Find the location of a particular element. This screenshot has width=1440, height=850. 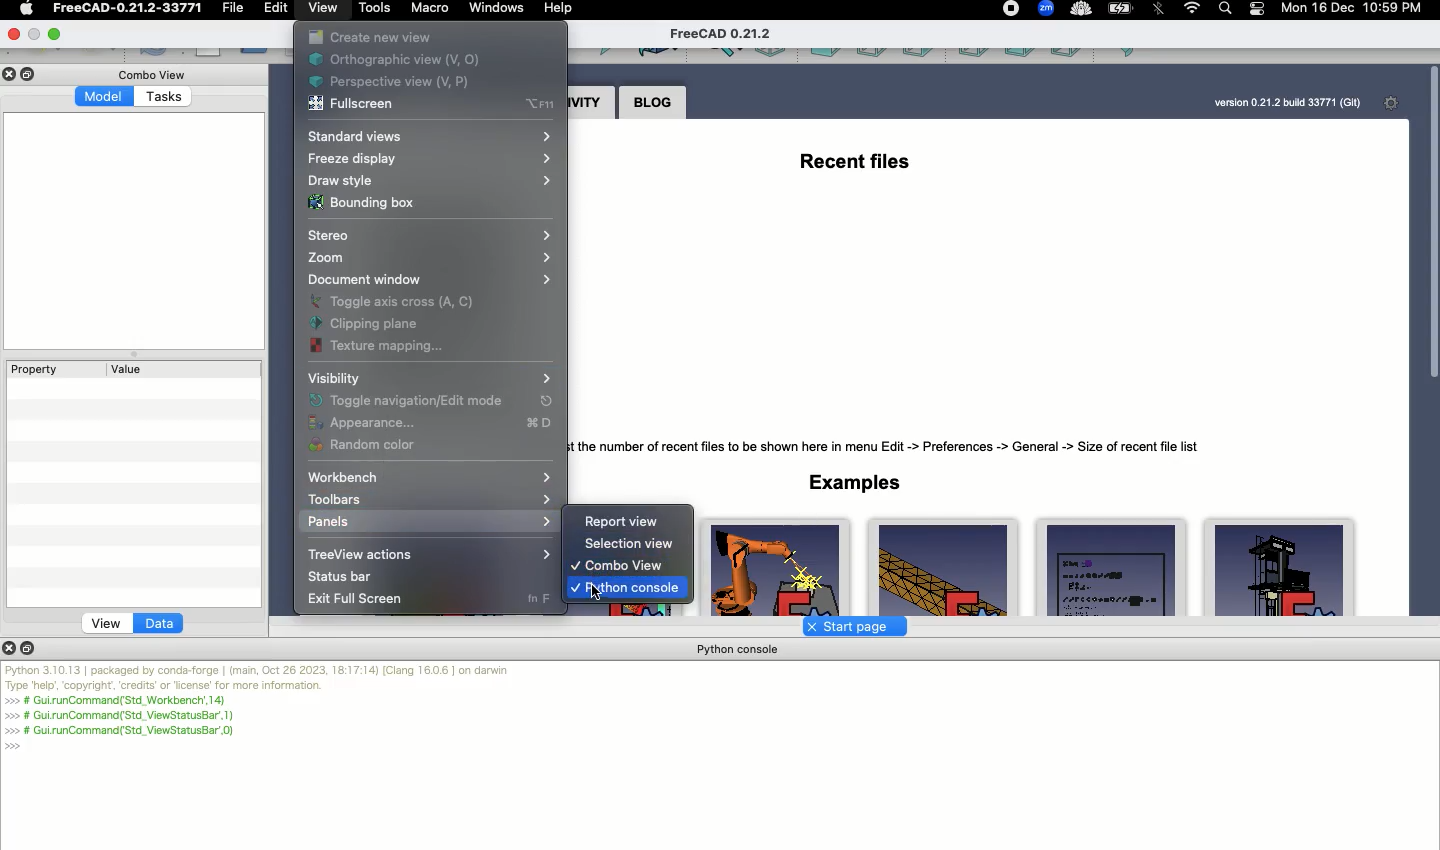

Standard views is located at coordinates (428, 138).